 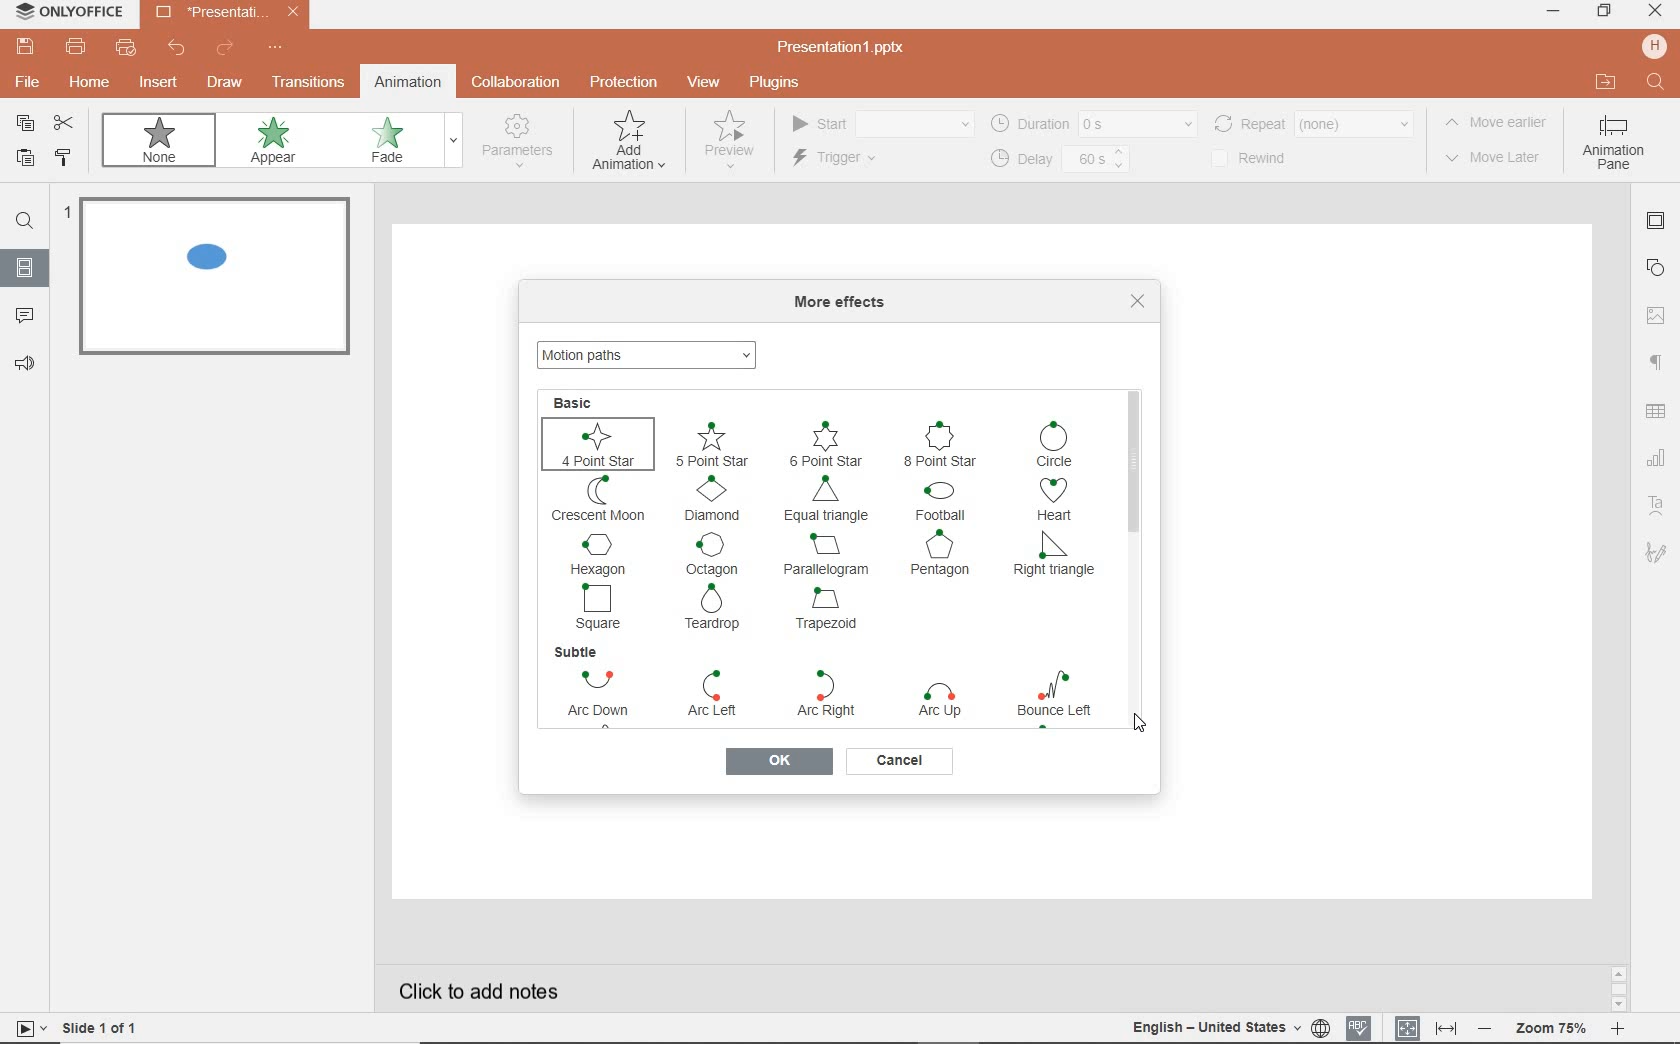 I want to click on delay, so click(x=1058, y=160).